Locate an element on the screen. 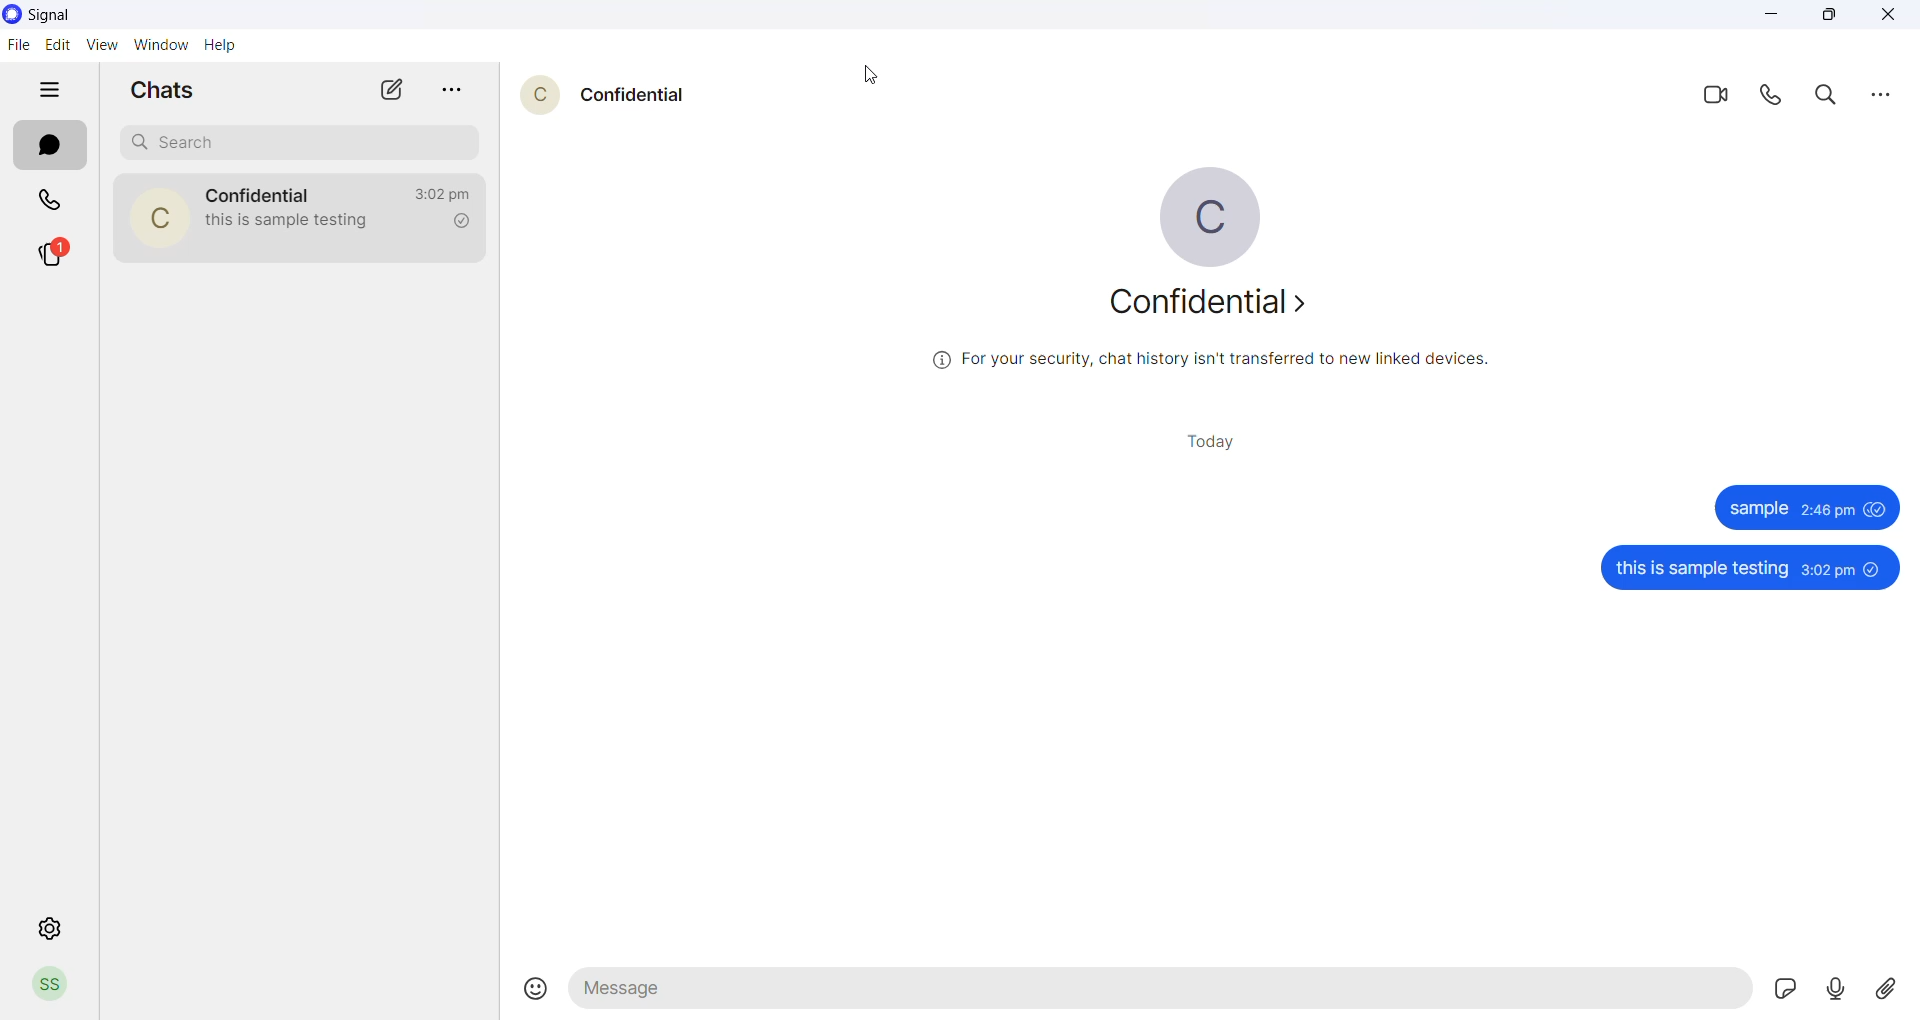  message text area is located at coordinates (1159, 993).